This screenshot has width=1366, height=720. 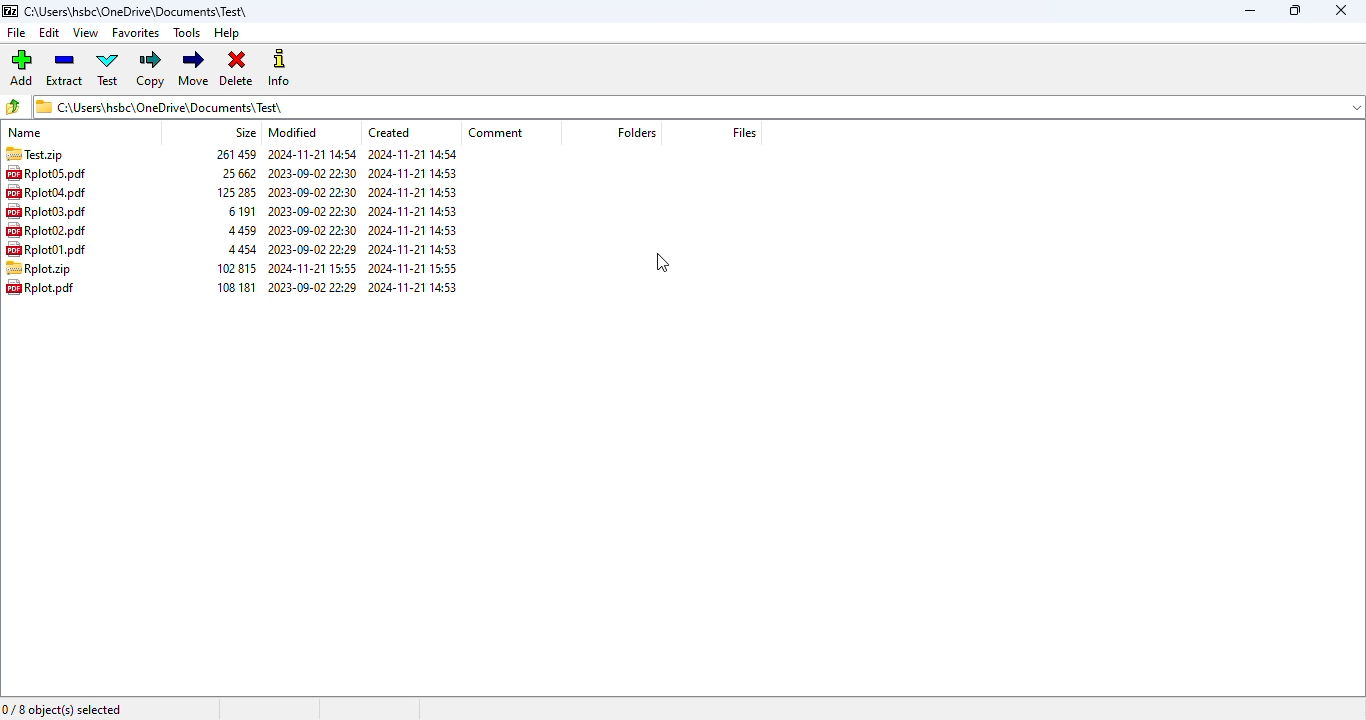 I want to click on browse files, so click(x=12, y=107).